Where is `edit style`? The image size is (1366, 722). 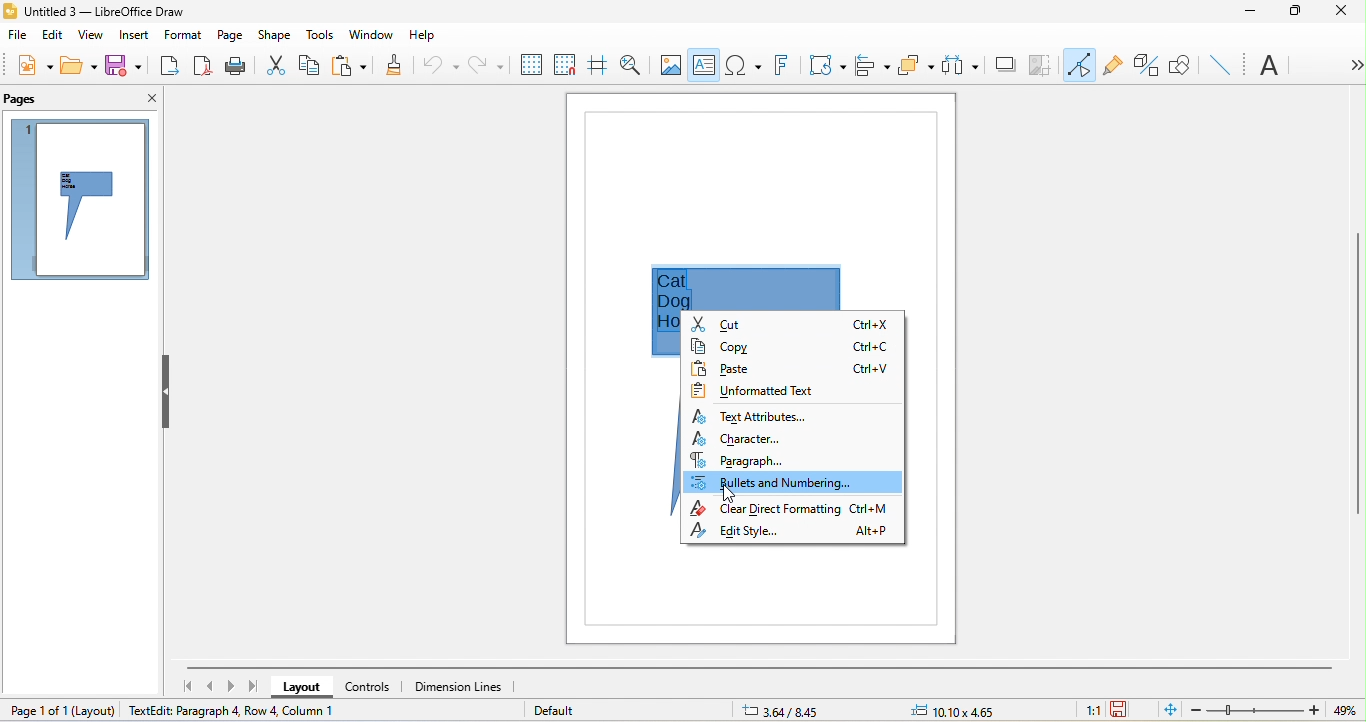 edit style is located at coordinates (797, 534).